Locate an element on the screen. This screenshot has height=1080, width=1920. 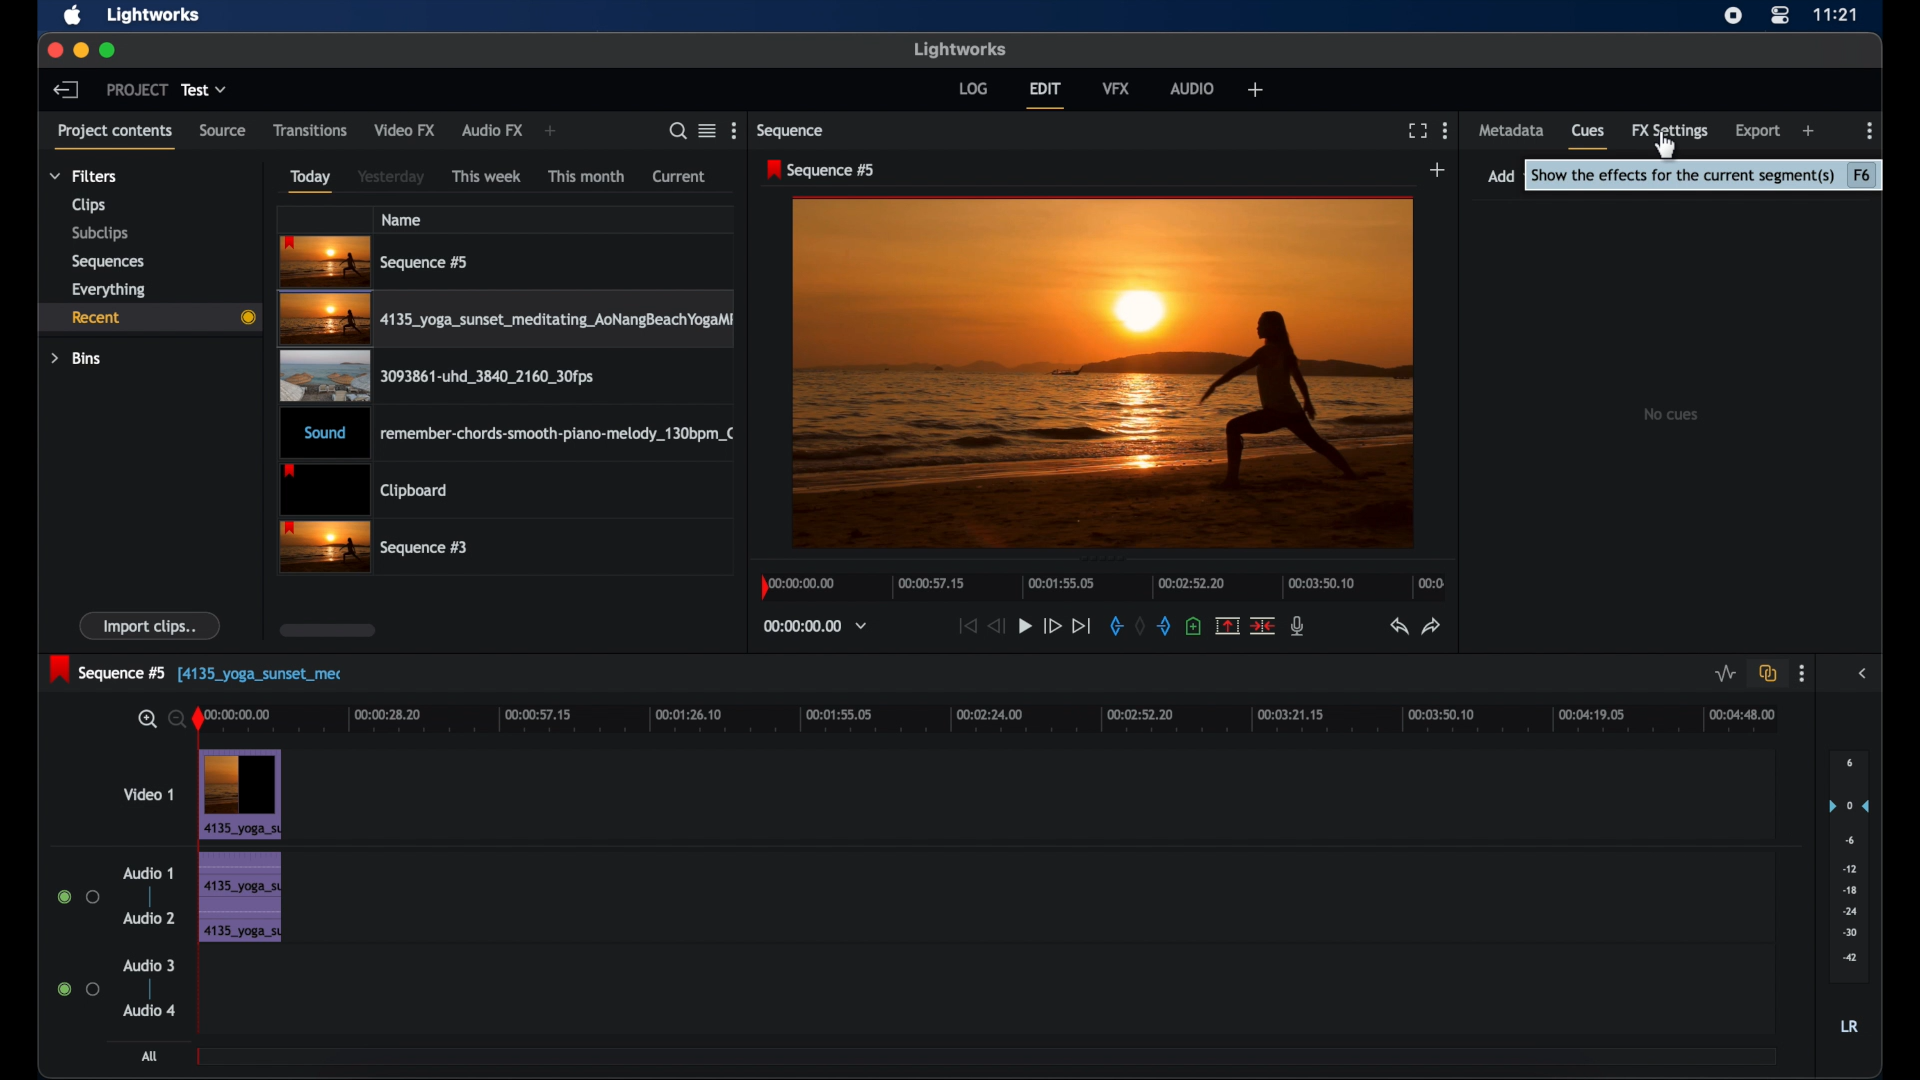
screen recorder icon is located at coordinates (1733, 16).